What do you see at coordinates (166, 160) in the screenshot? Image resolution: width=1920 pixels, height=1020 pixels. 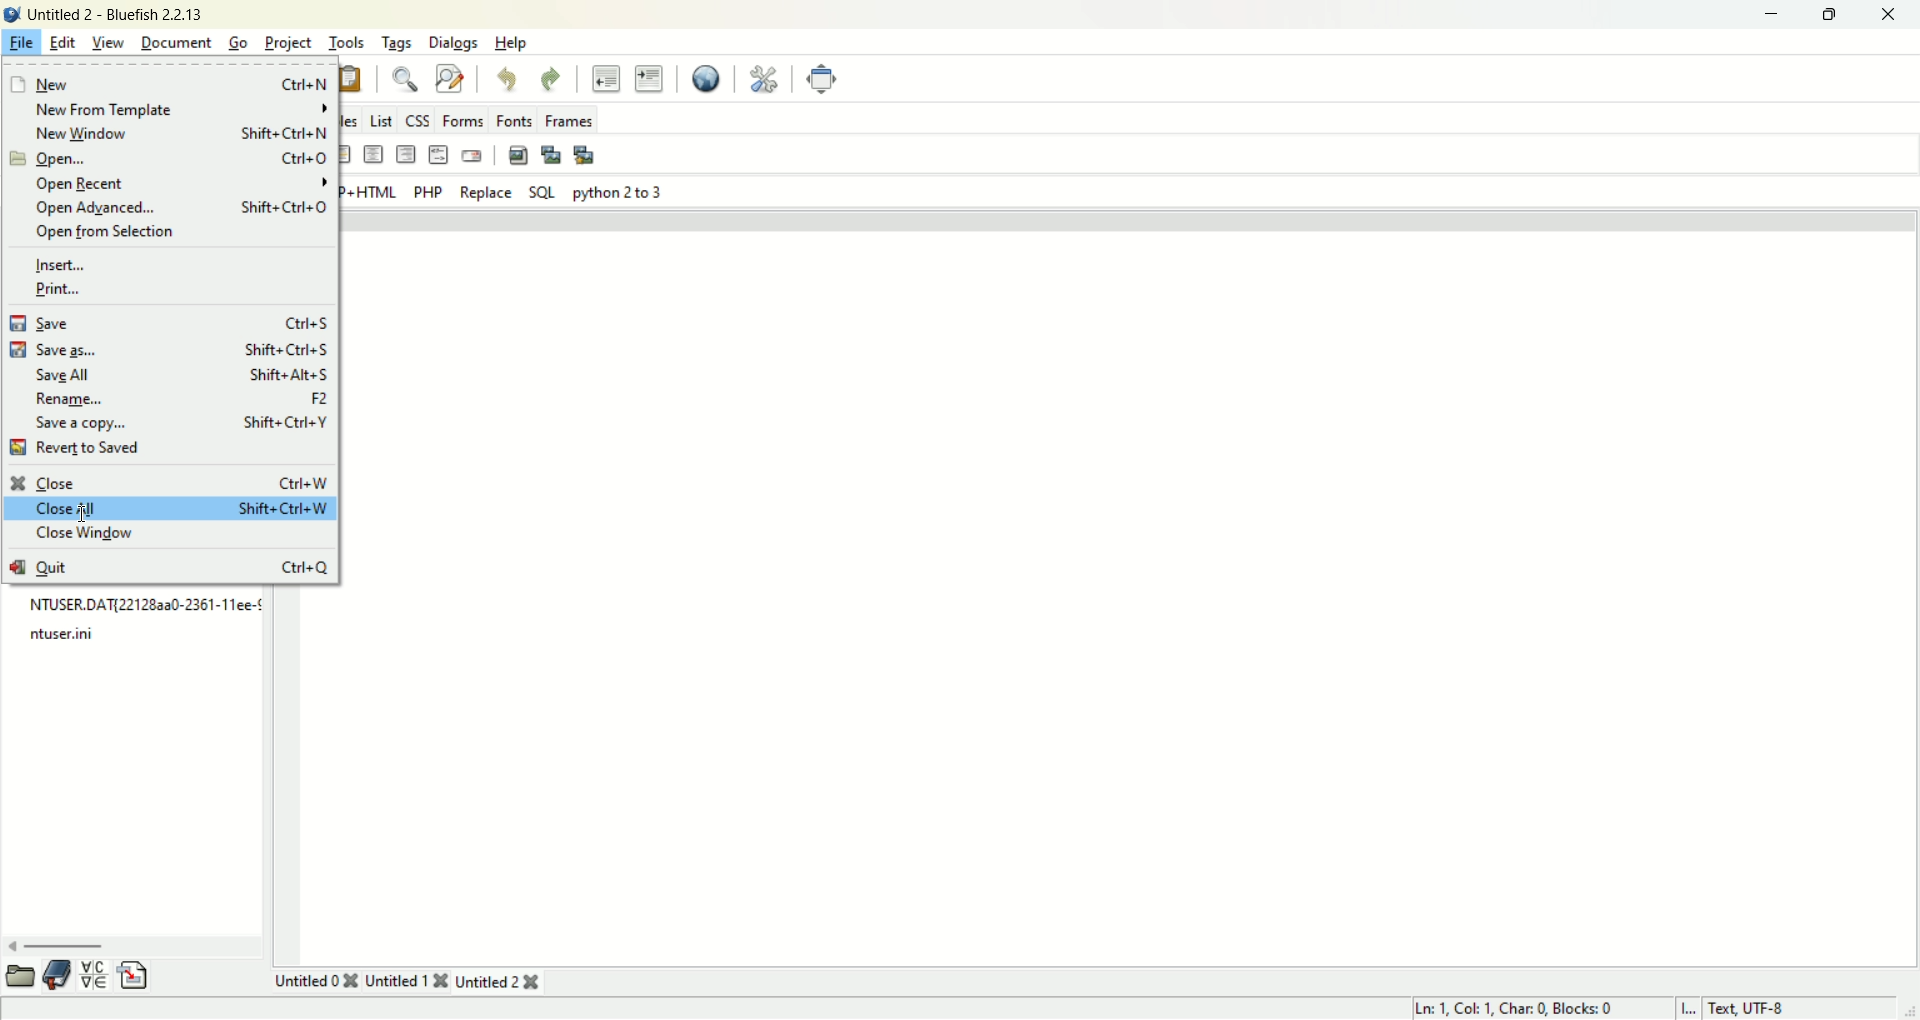 I see `open` at bounding box center [166, 160].